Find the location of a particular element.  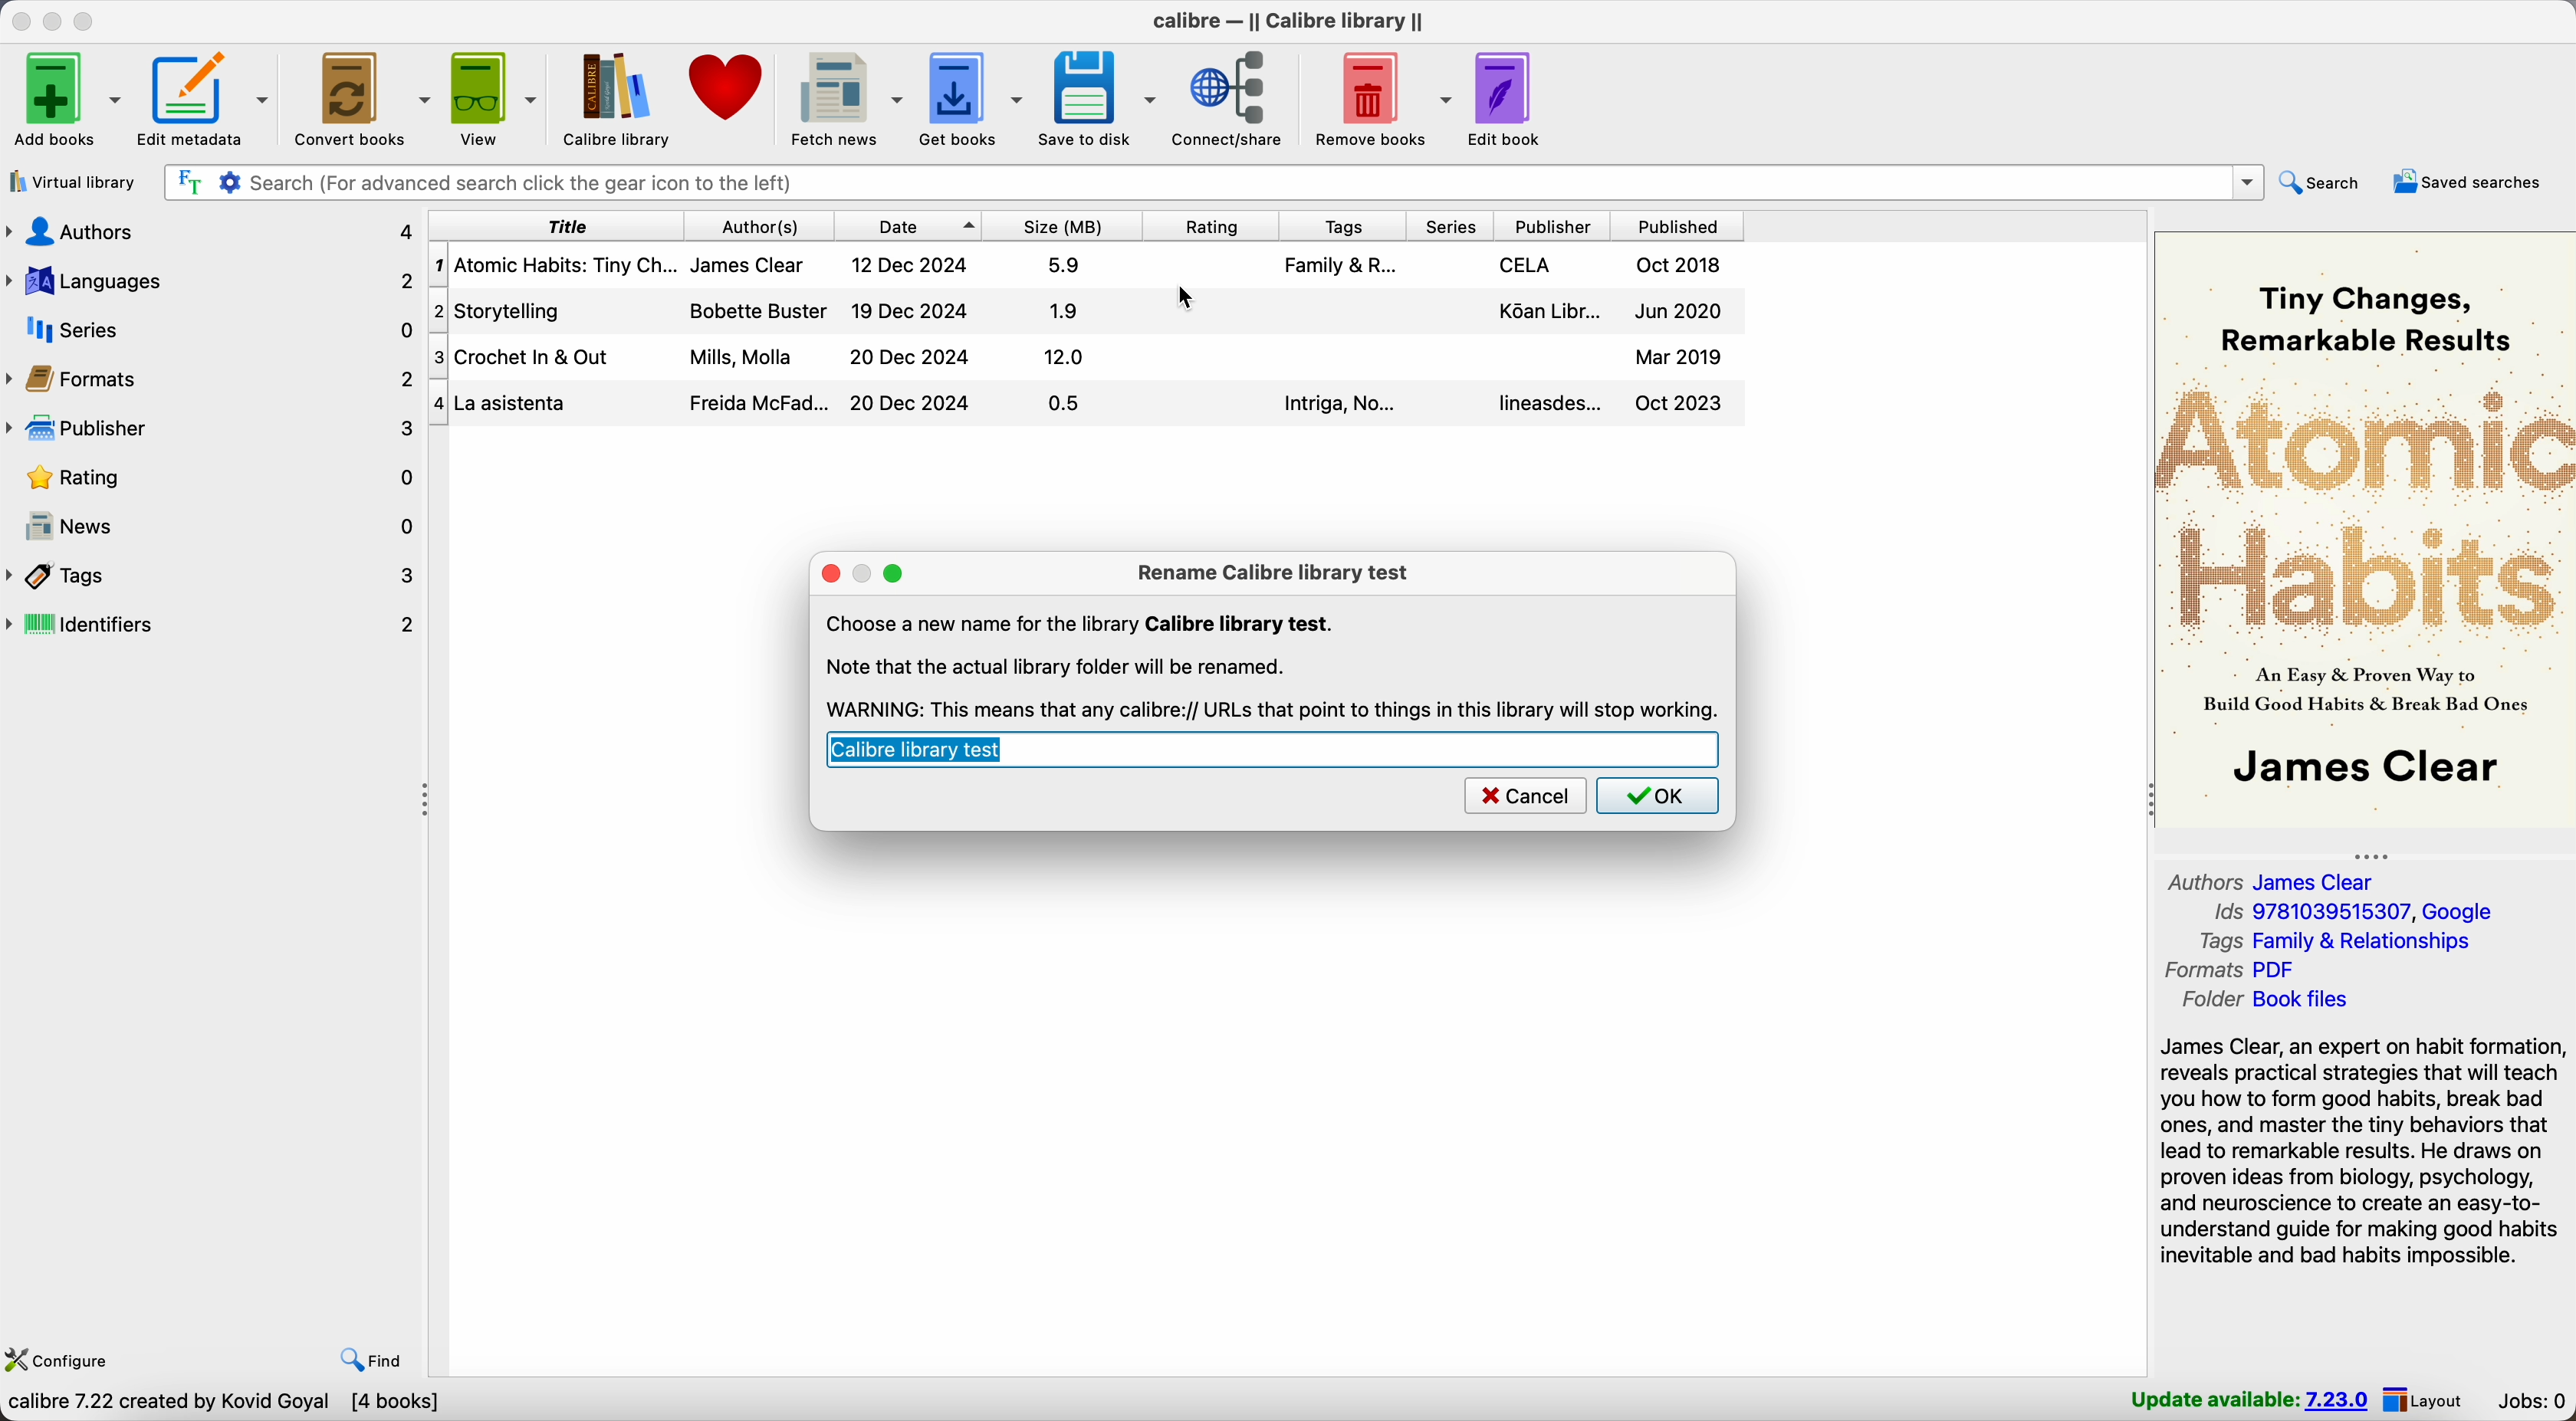

authors James Clear is located at coordinates (2272, 880).